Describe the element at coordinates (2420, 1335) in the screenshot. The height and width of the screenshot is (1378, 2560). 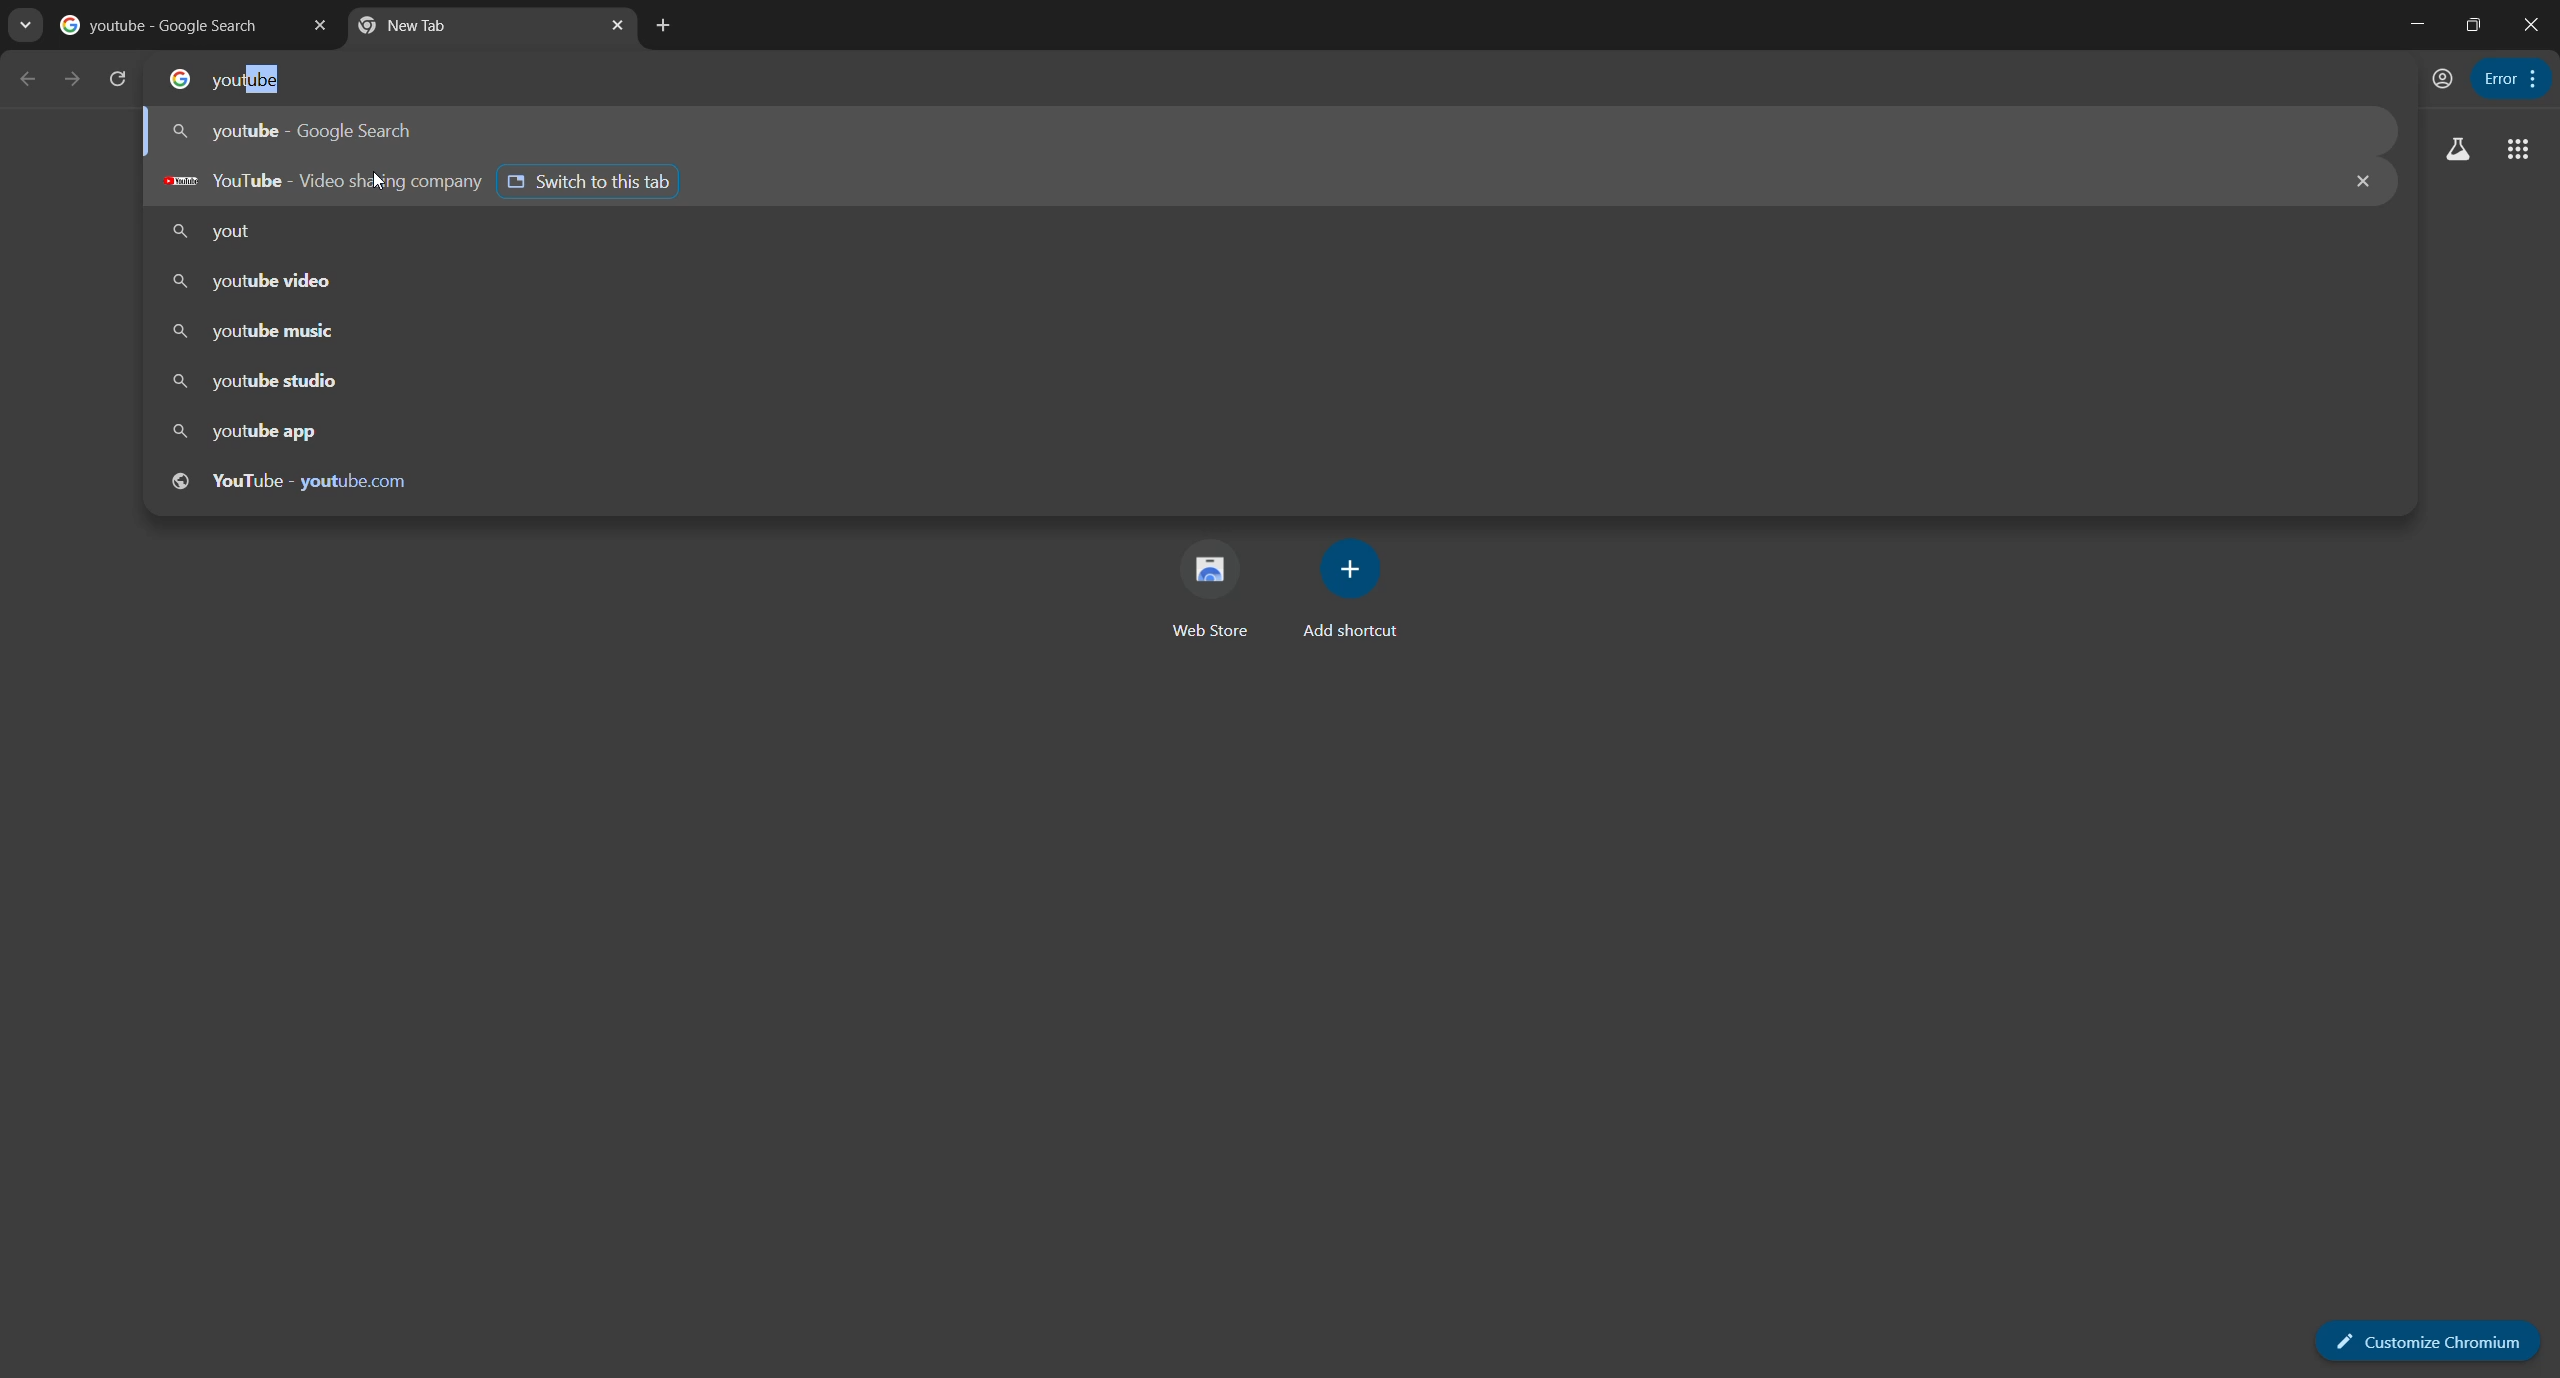
I see `customize chromium` at that location.